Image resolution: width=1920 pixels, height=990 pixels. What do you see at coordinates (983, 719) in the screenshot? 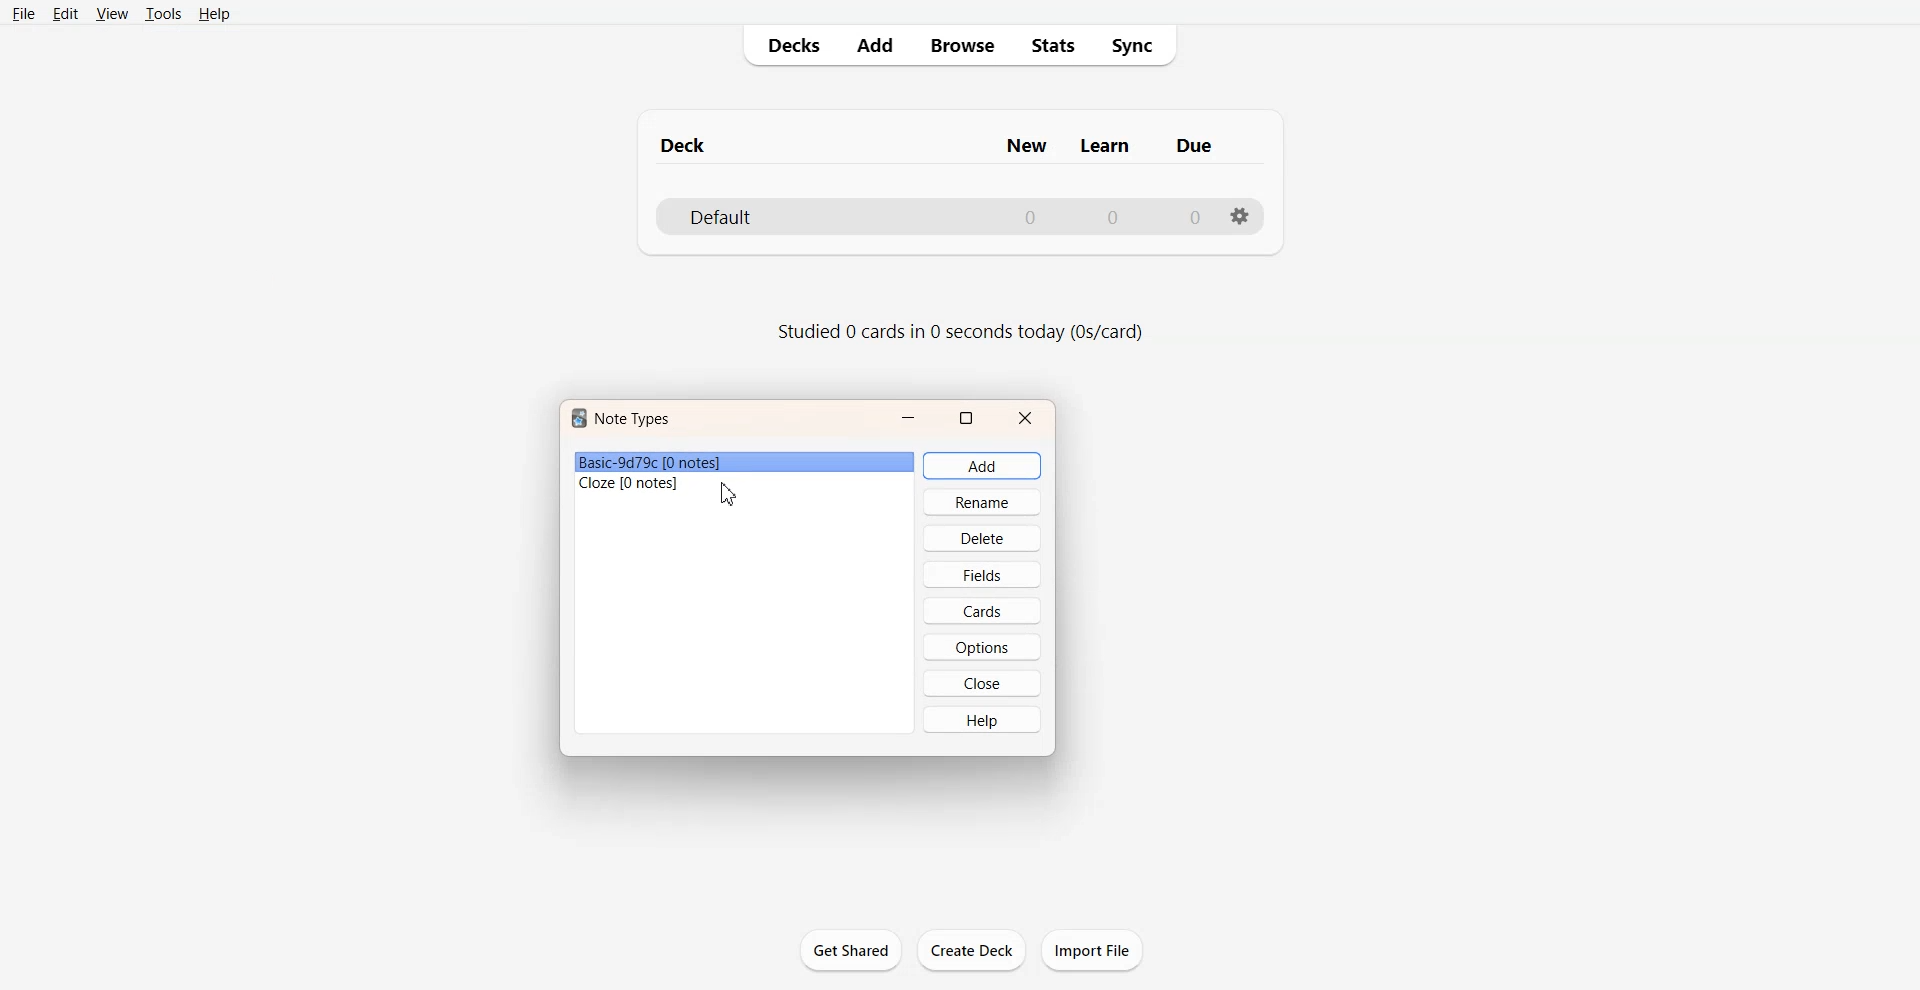
I see `Help` at bounding box center [983, 719].